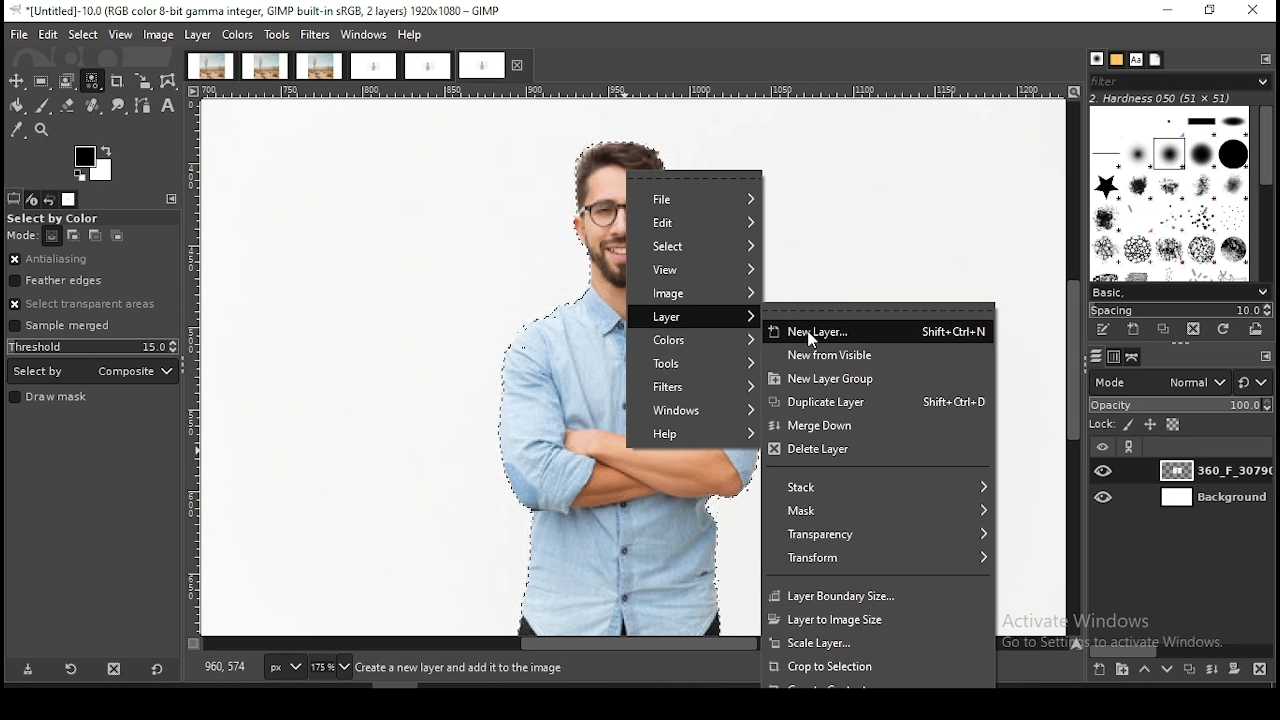 This screenshot has height=720, width=1280. I want to click on brush presets, so click(1179, 293).